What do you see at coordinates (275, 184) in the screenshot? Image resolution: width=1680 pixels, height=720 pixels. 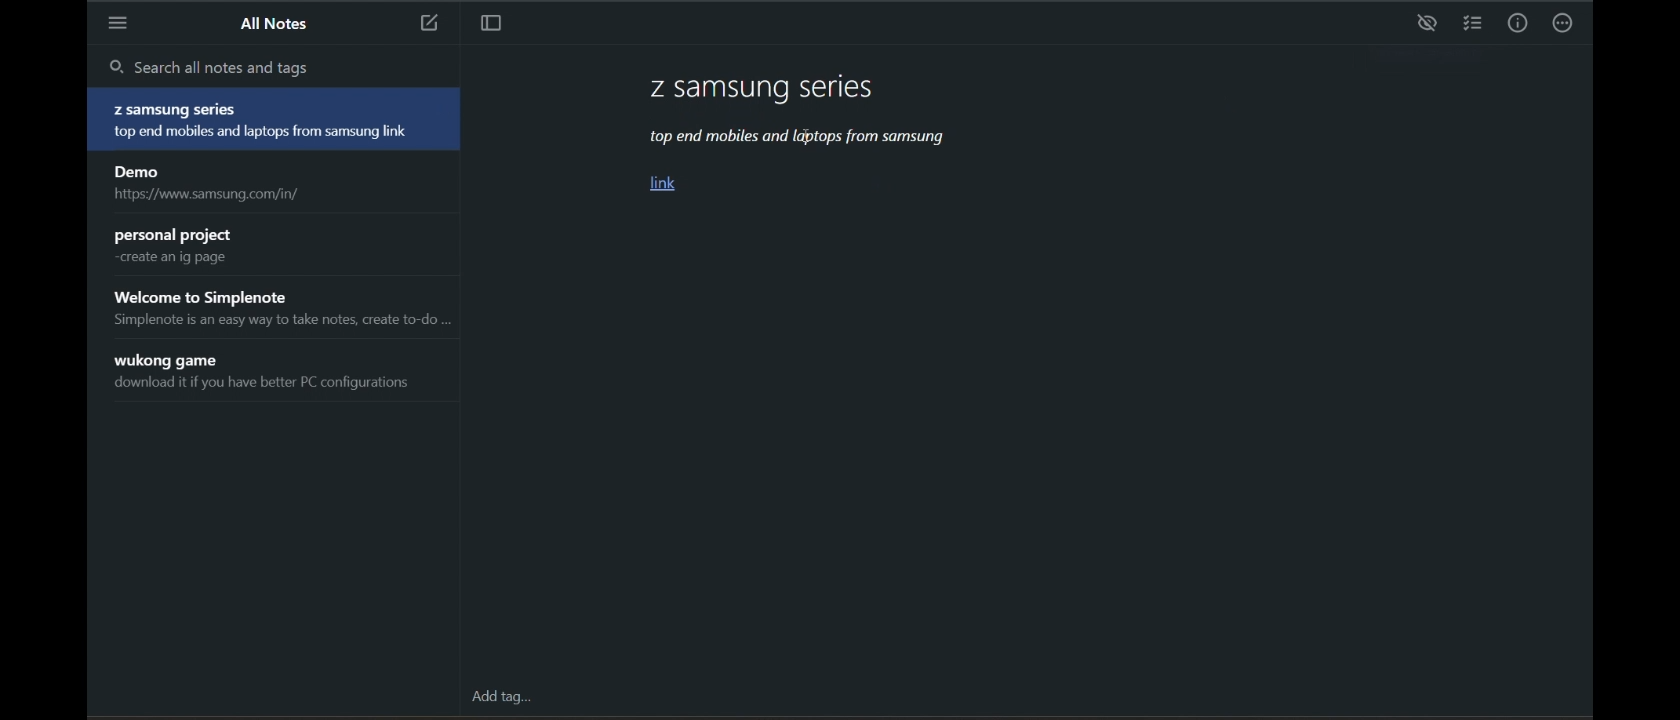 I see `Demo https://www.samsung.com/in/` at bounding box center [275, 184].